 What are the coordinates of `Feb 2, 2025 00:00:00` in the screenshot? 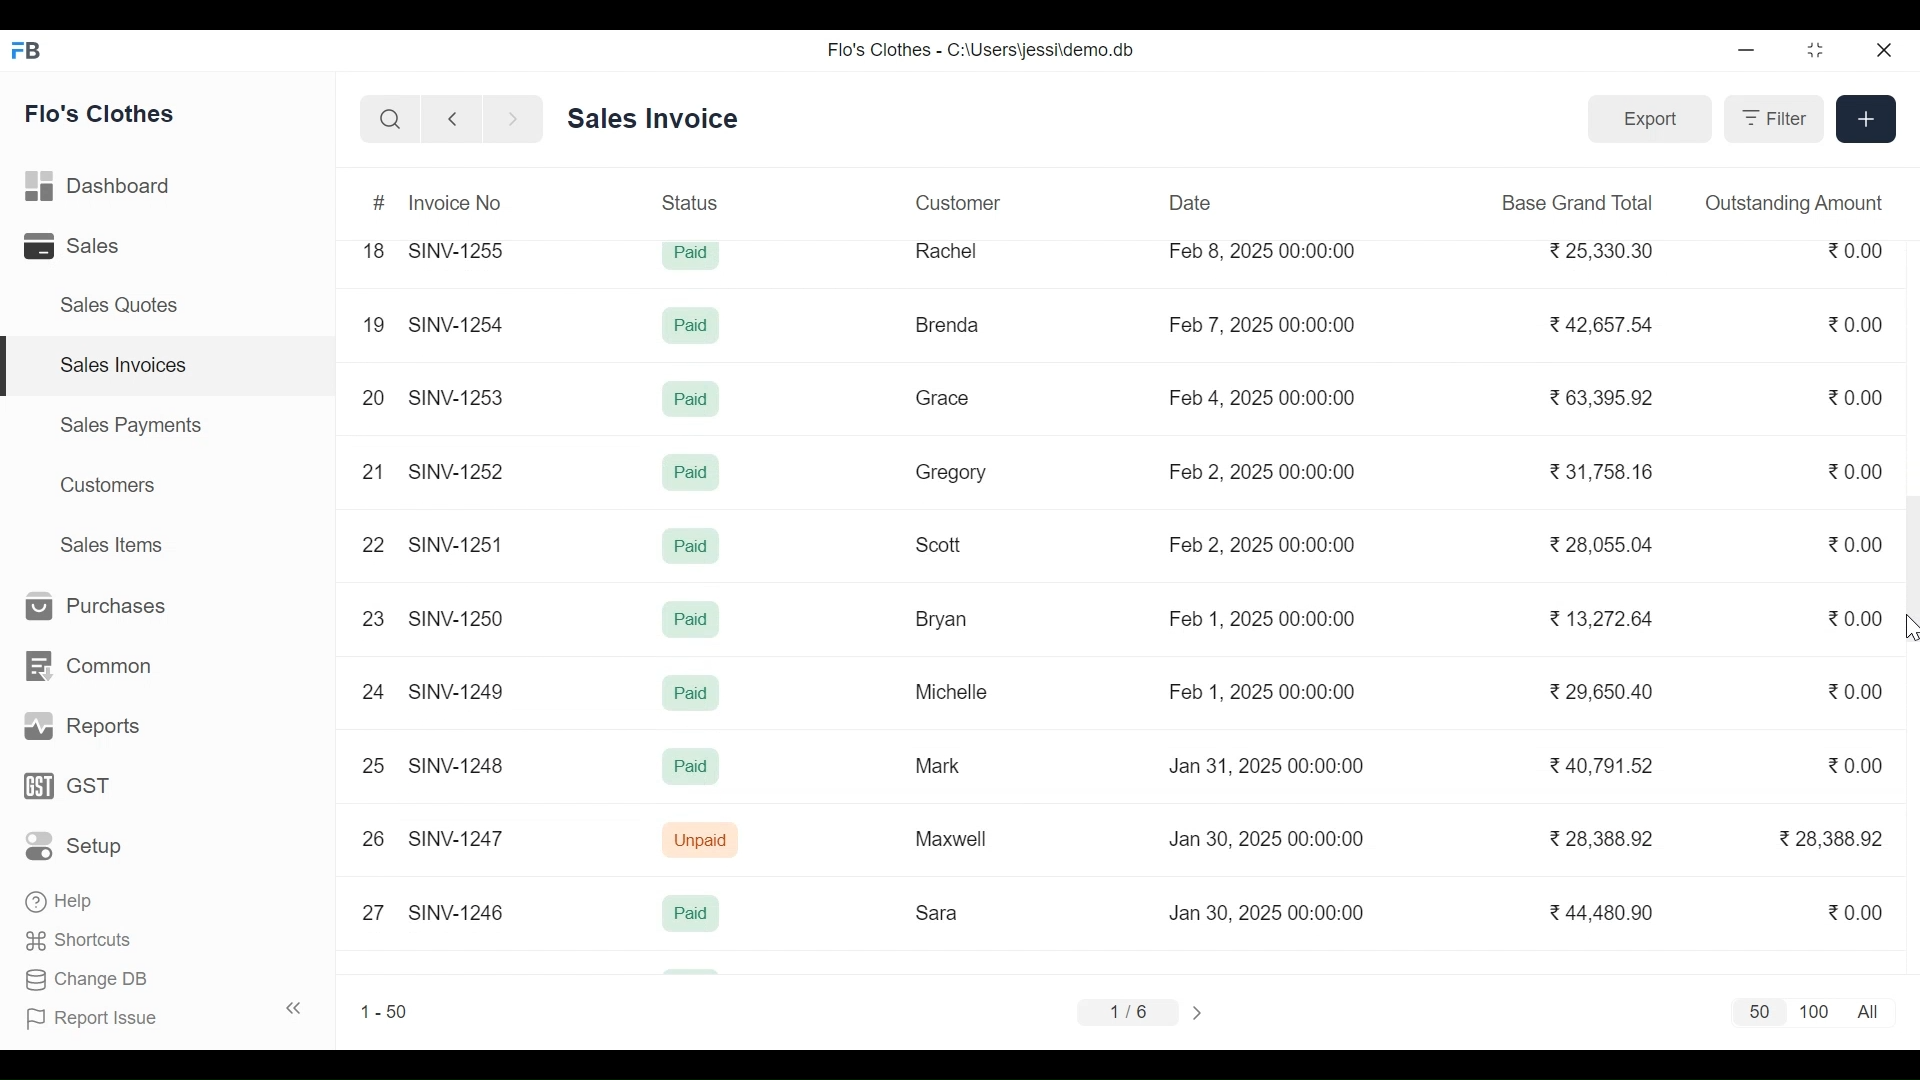 It's located at (1261, 544).